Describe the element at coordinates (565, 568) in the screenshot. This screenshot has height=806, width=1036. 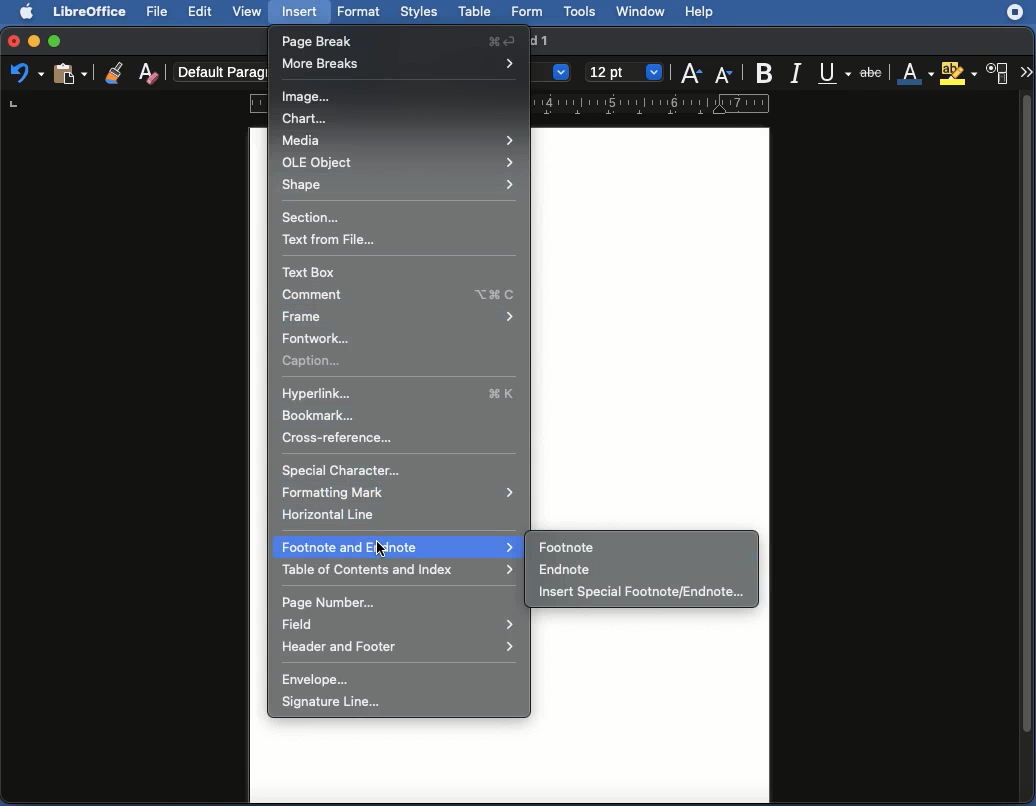
I see `Endnote` at that location.